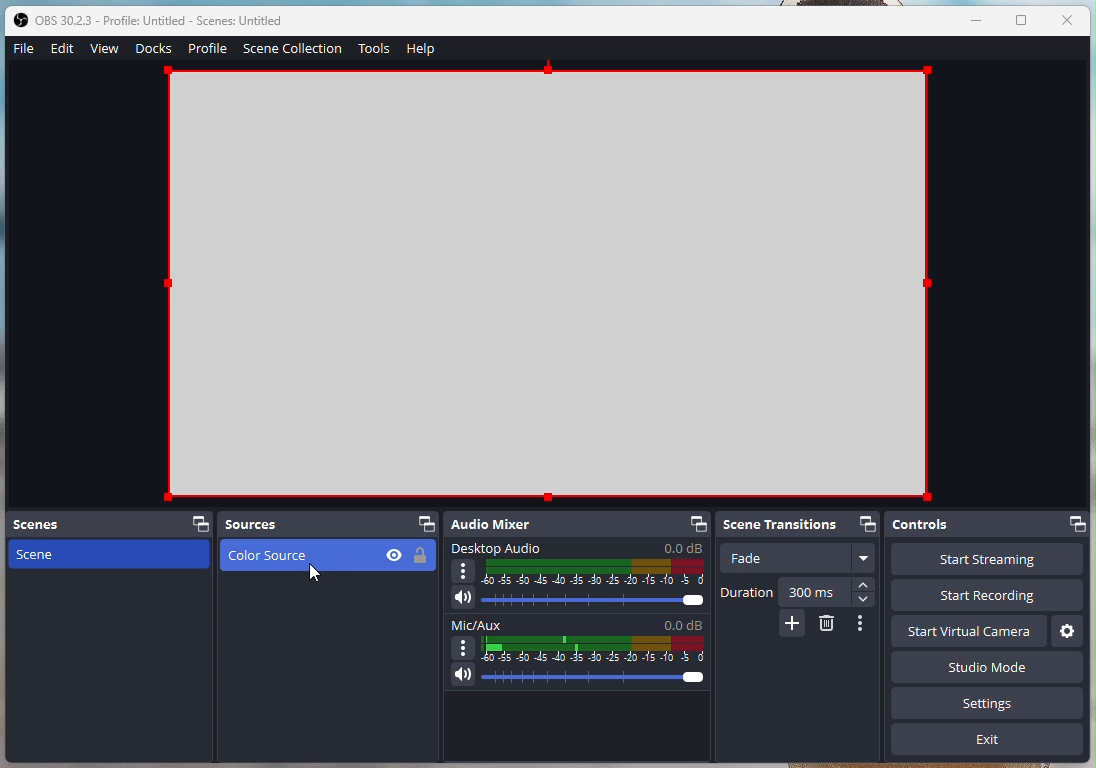 The height and width of the screenshot is (768, 1096). What do you see at coordinates (420, 50) in the screenshot?
I see `Help` at bounding box center [420, 50].